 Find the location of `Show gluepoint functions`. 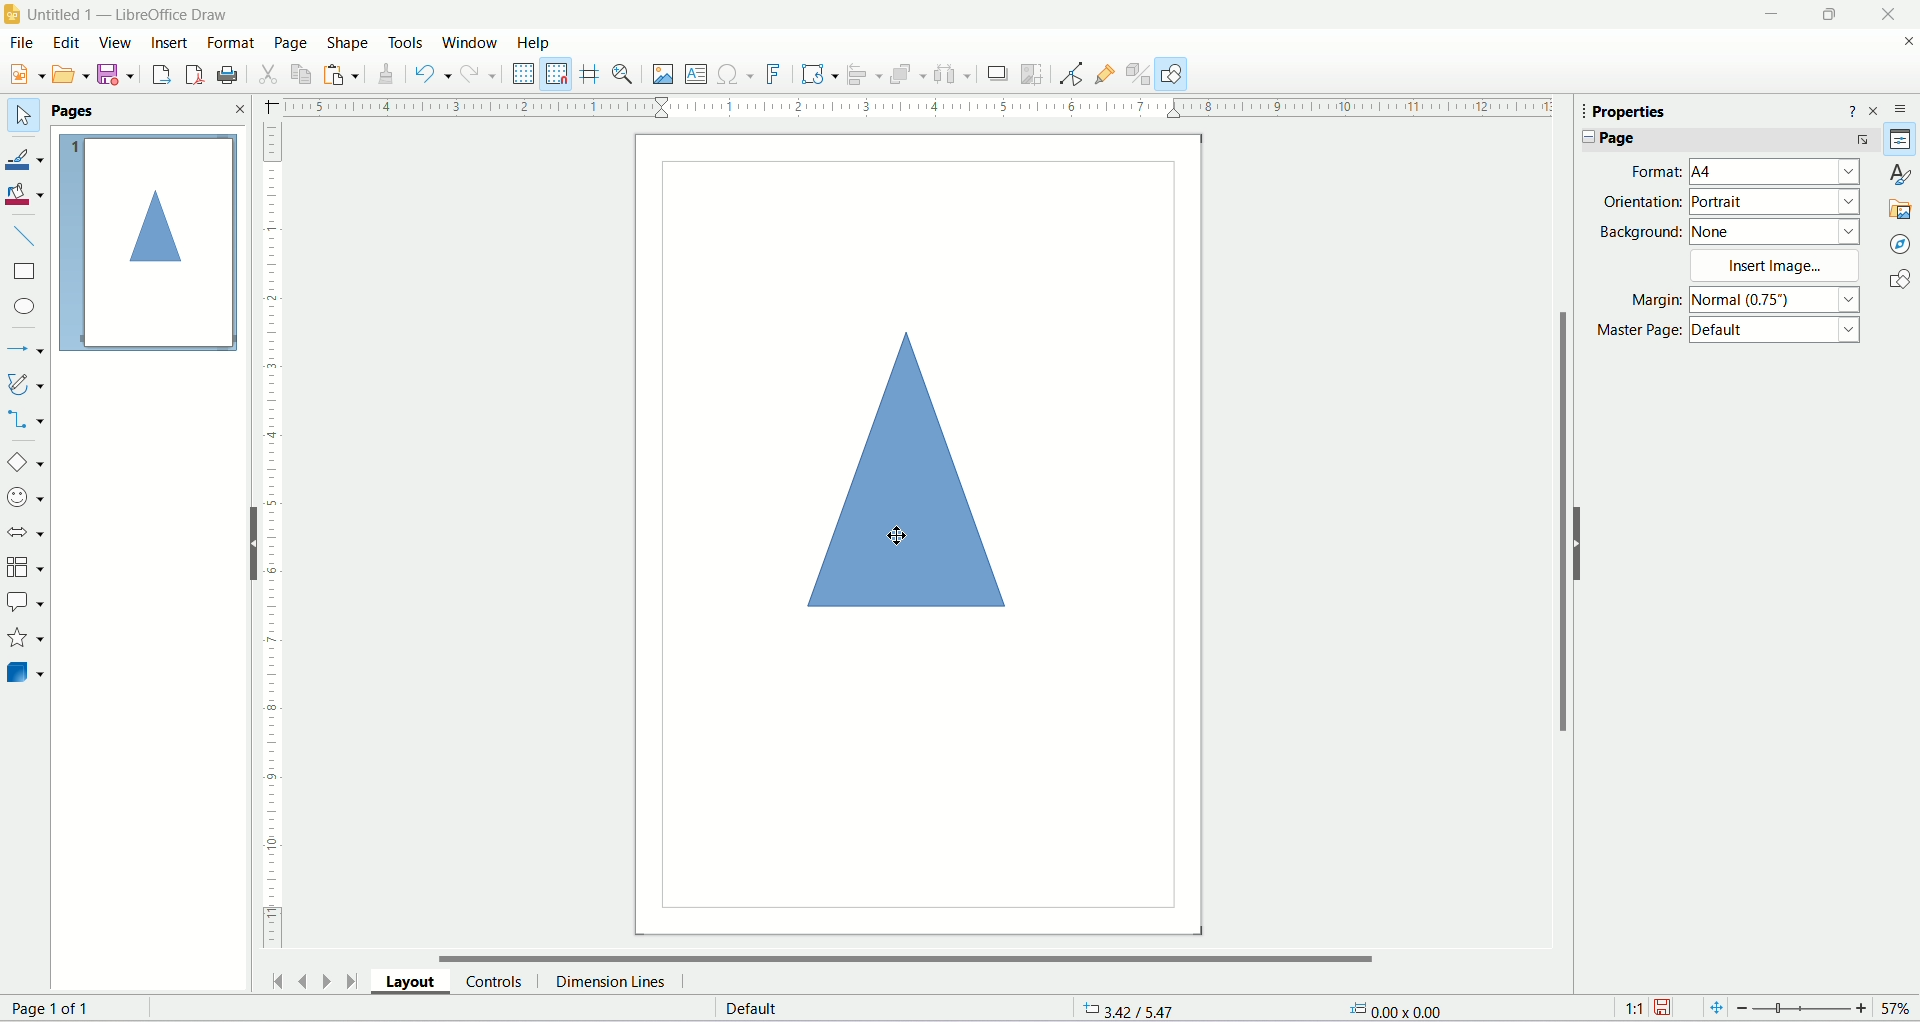

Show gluepoint functions is located at coordinates (1103, 72).